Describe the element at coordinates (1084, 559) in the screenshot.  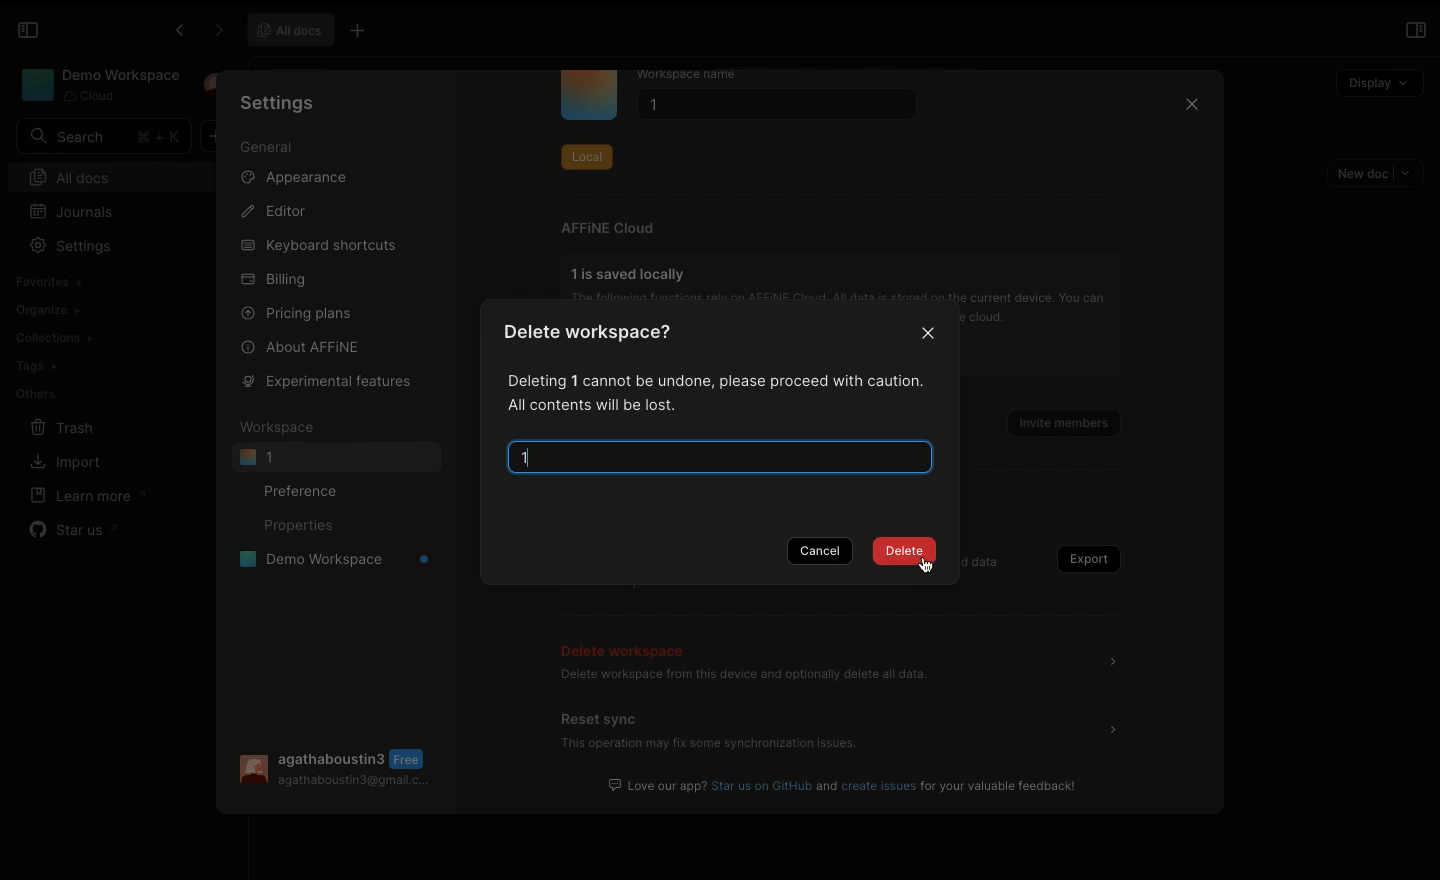
I see `Export` at that location.